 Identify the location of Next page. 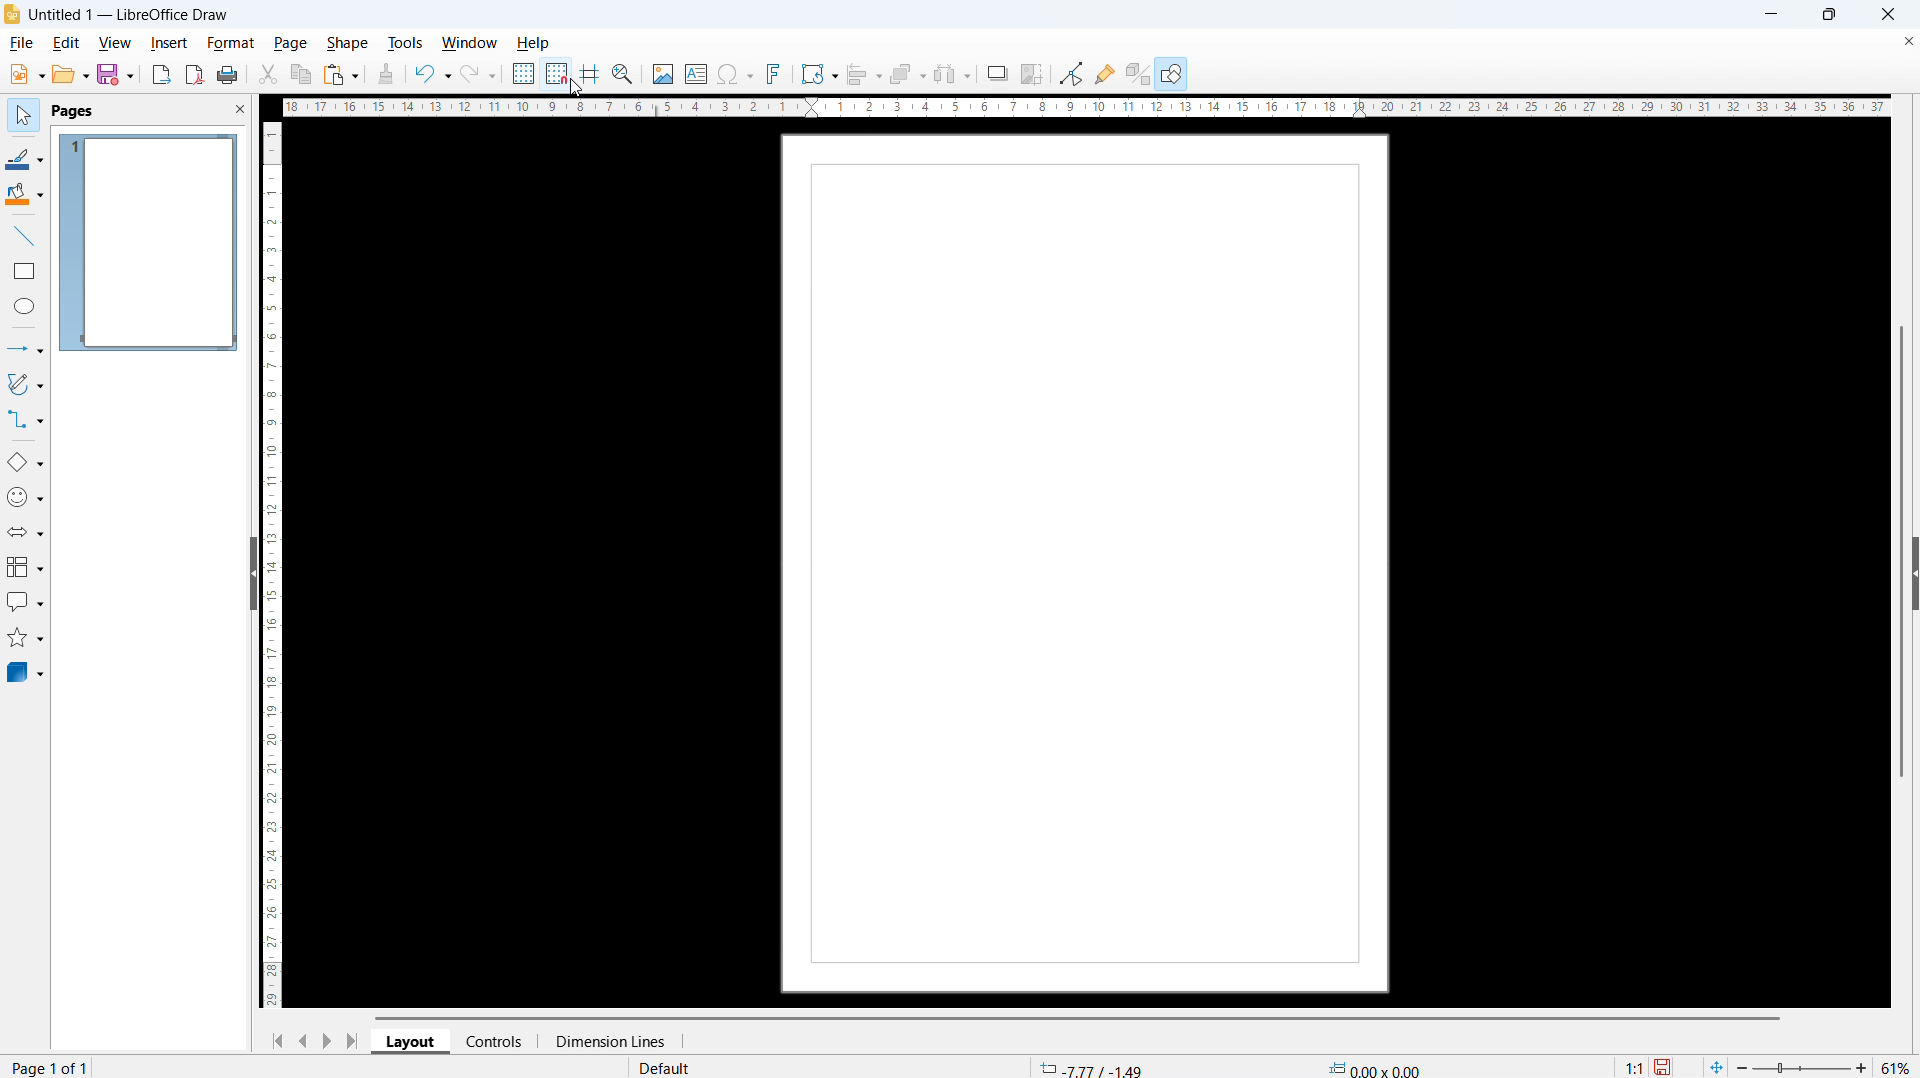
(327, 1040).